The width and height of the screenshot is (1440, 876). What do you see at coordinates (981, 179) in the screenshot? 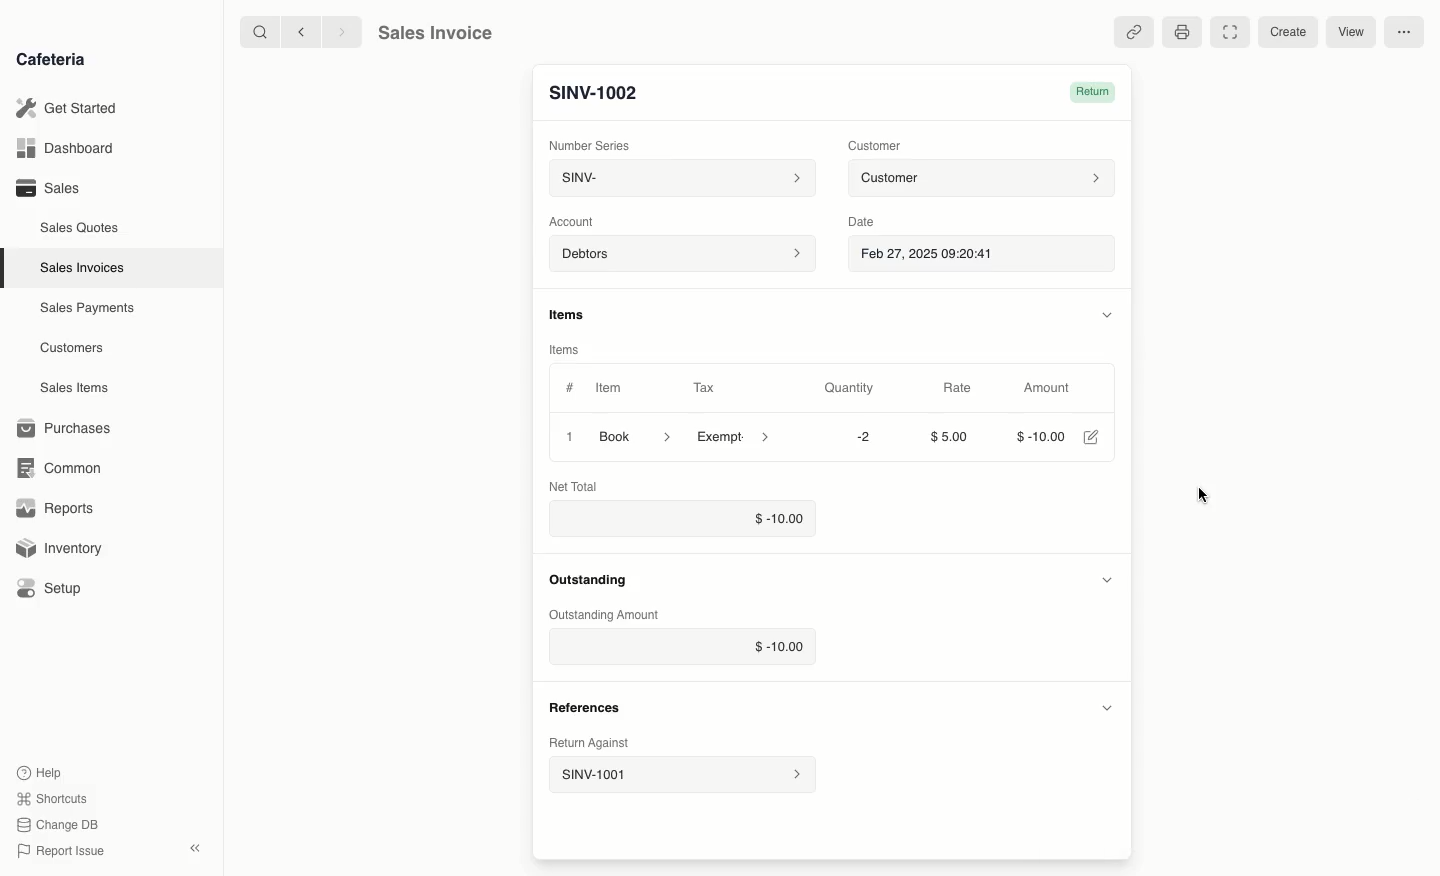
I see `Customer` at bounding box center [981, 179].